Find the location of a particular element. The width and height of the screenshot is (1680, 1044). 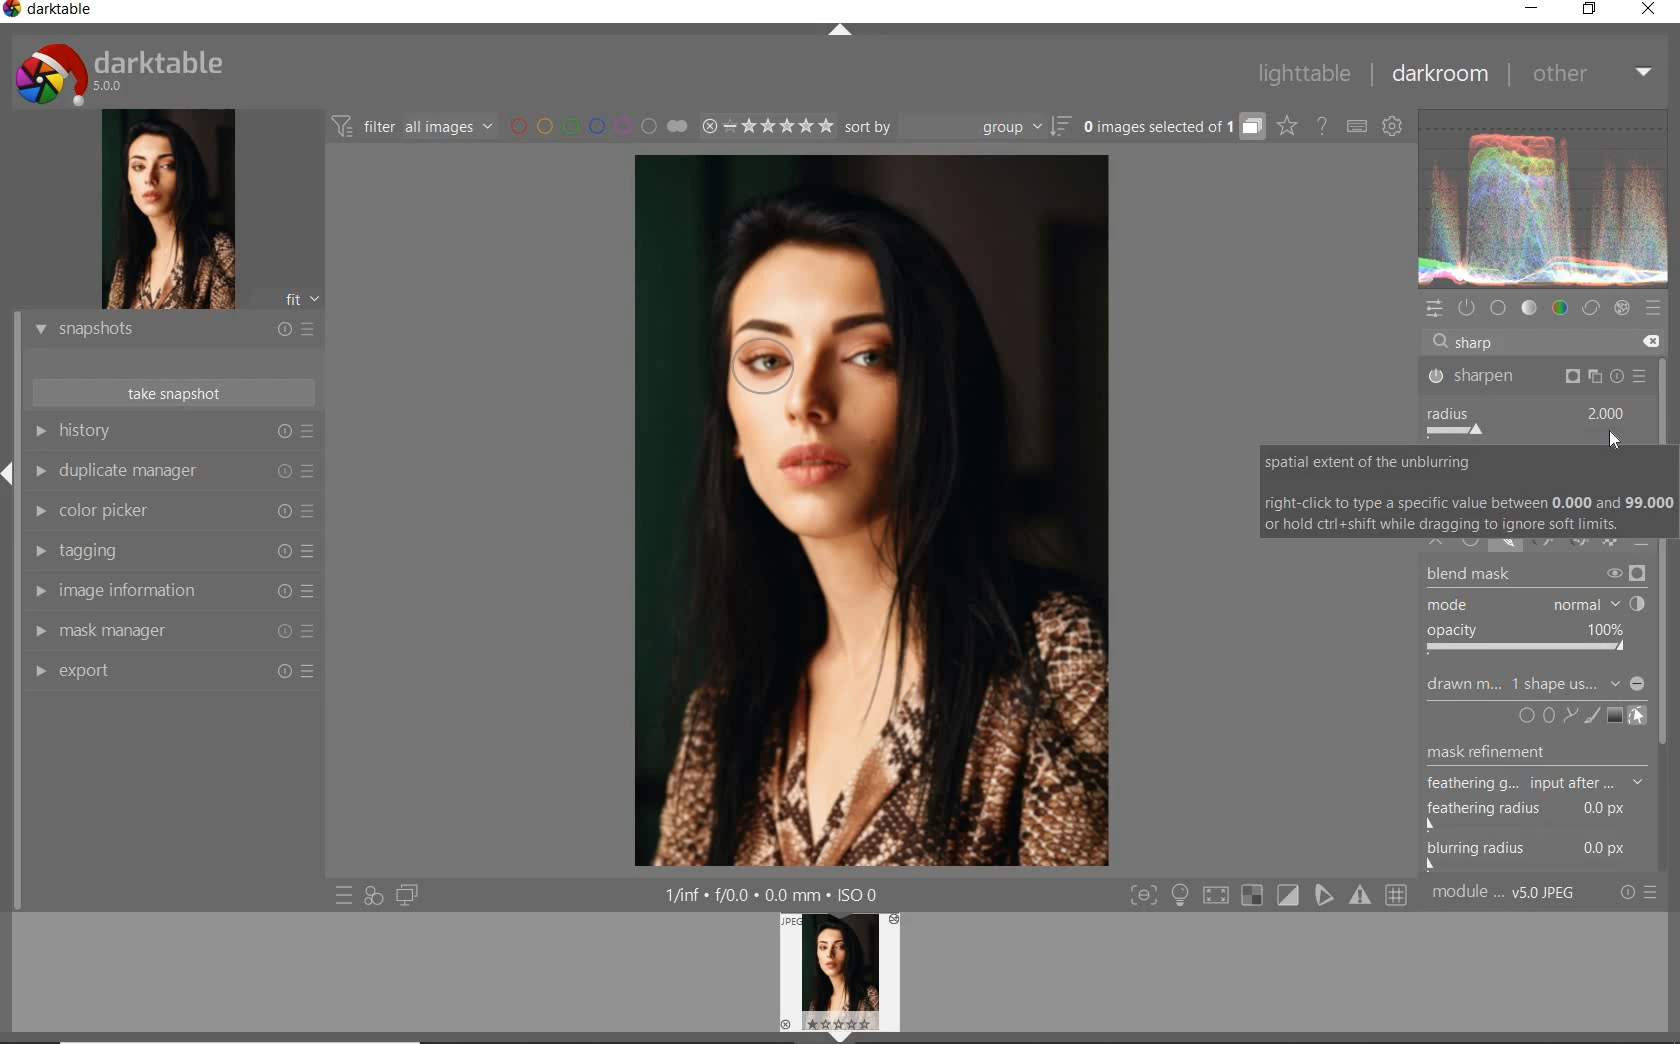

drawn mask is located at coordinates (1458, 688).